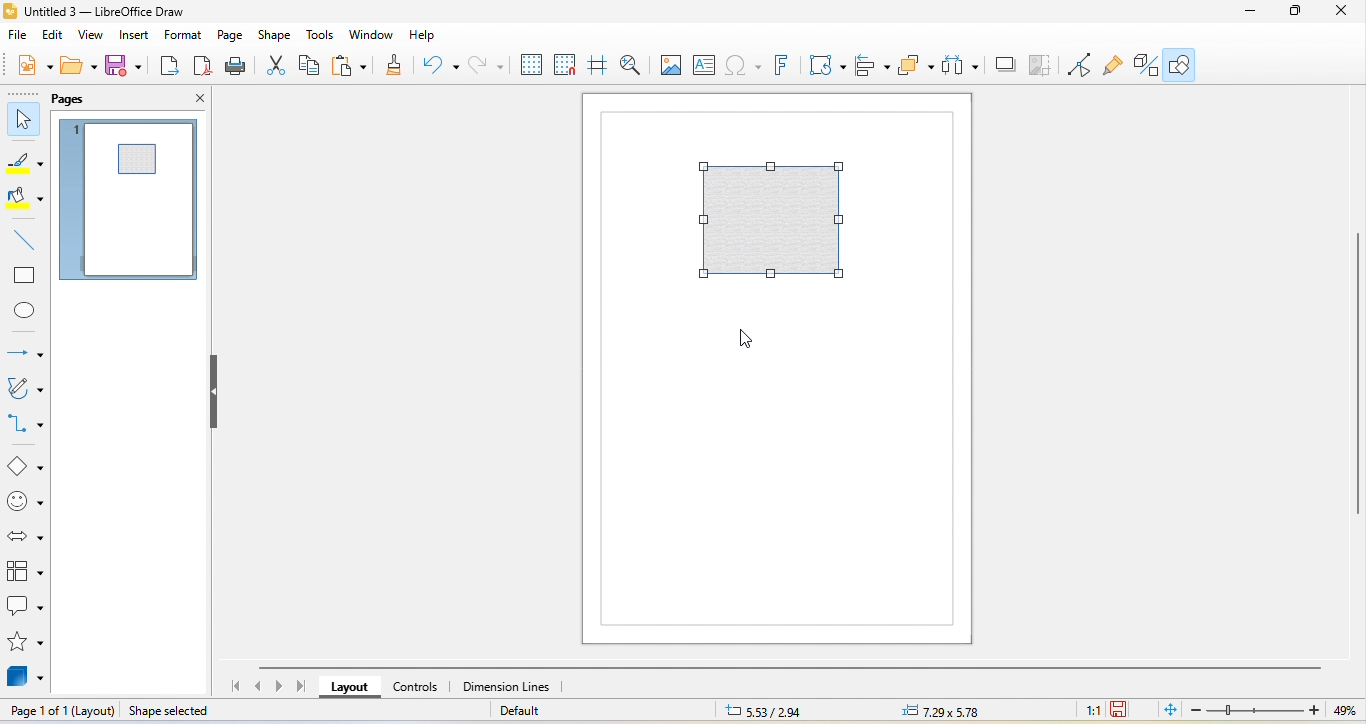 The image size is (1366, 724). Describe the element at coordinates (321, 34) in the screenshot. I see `tools` at that location.